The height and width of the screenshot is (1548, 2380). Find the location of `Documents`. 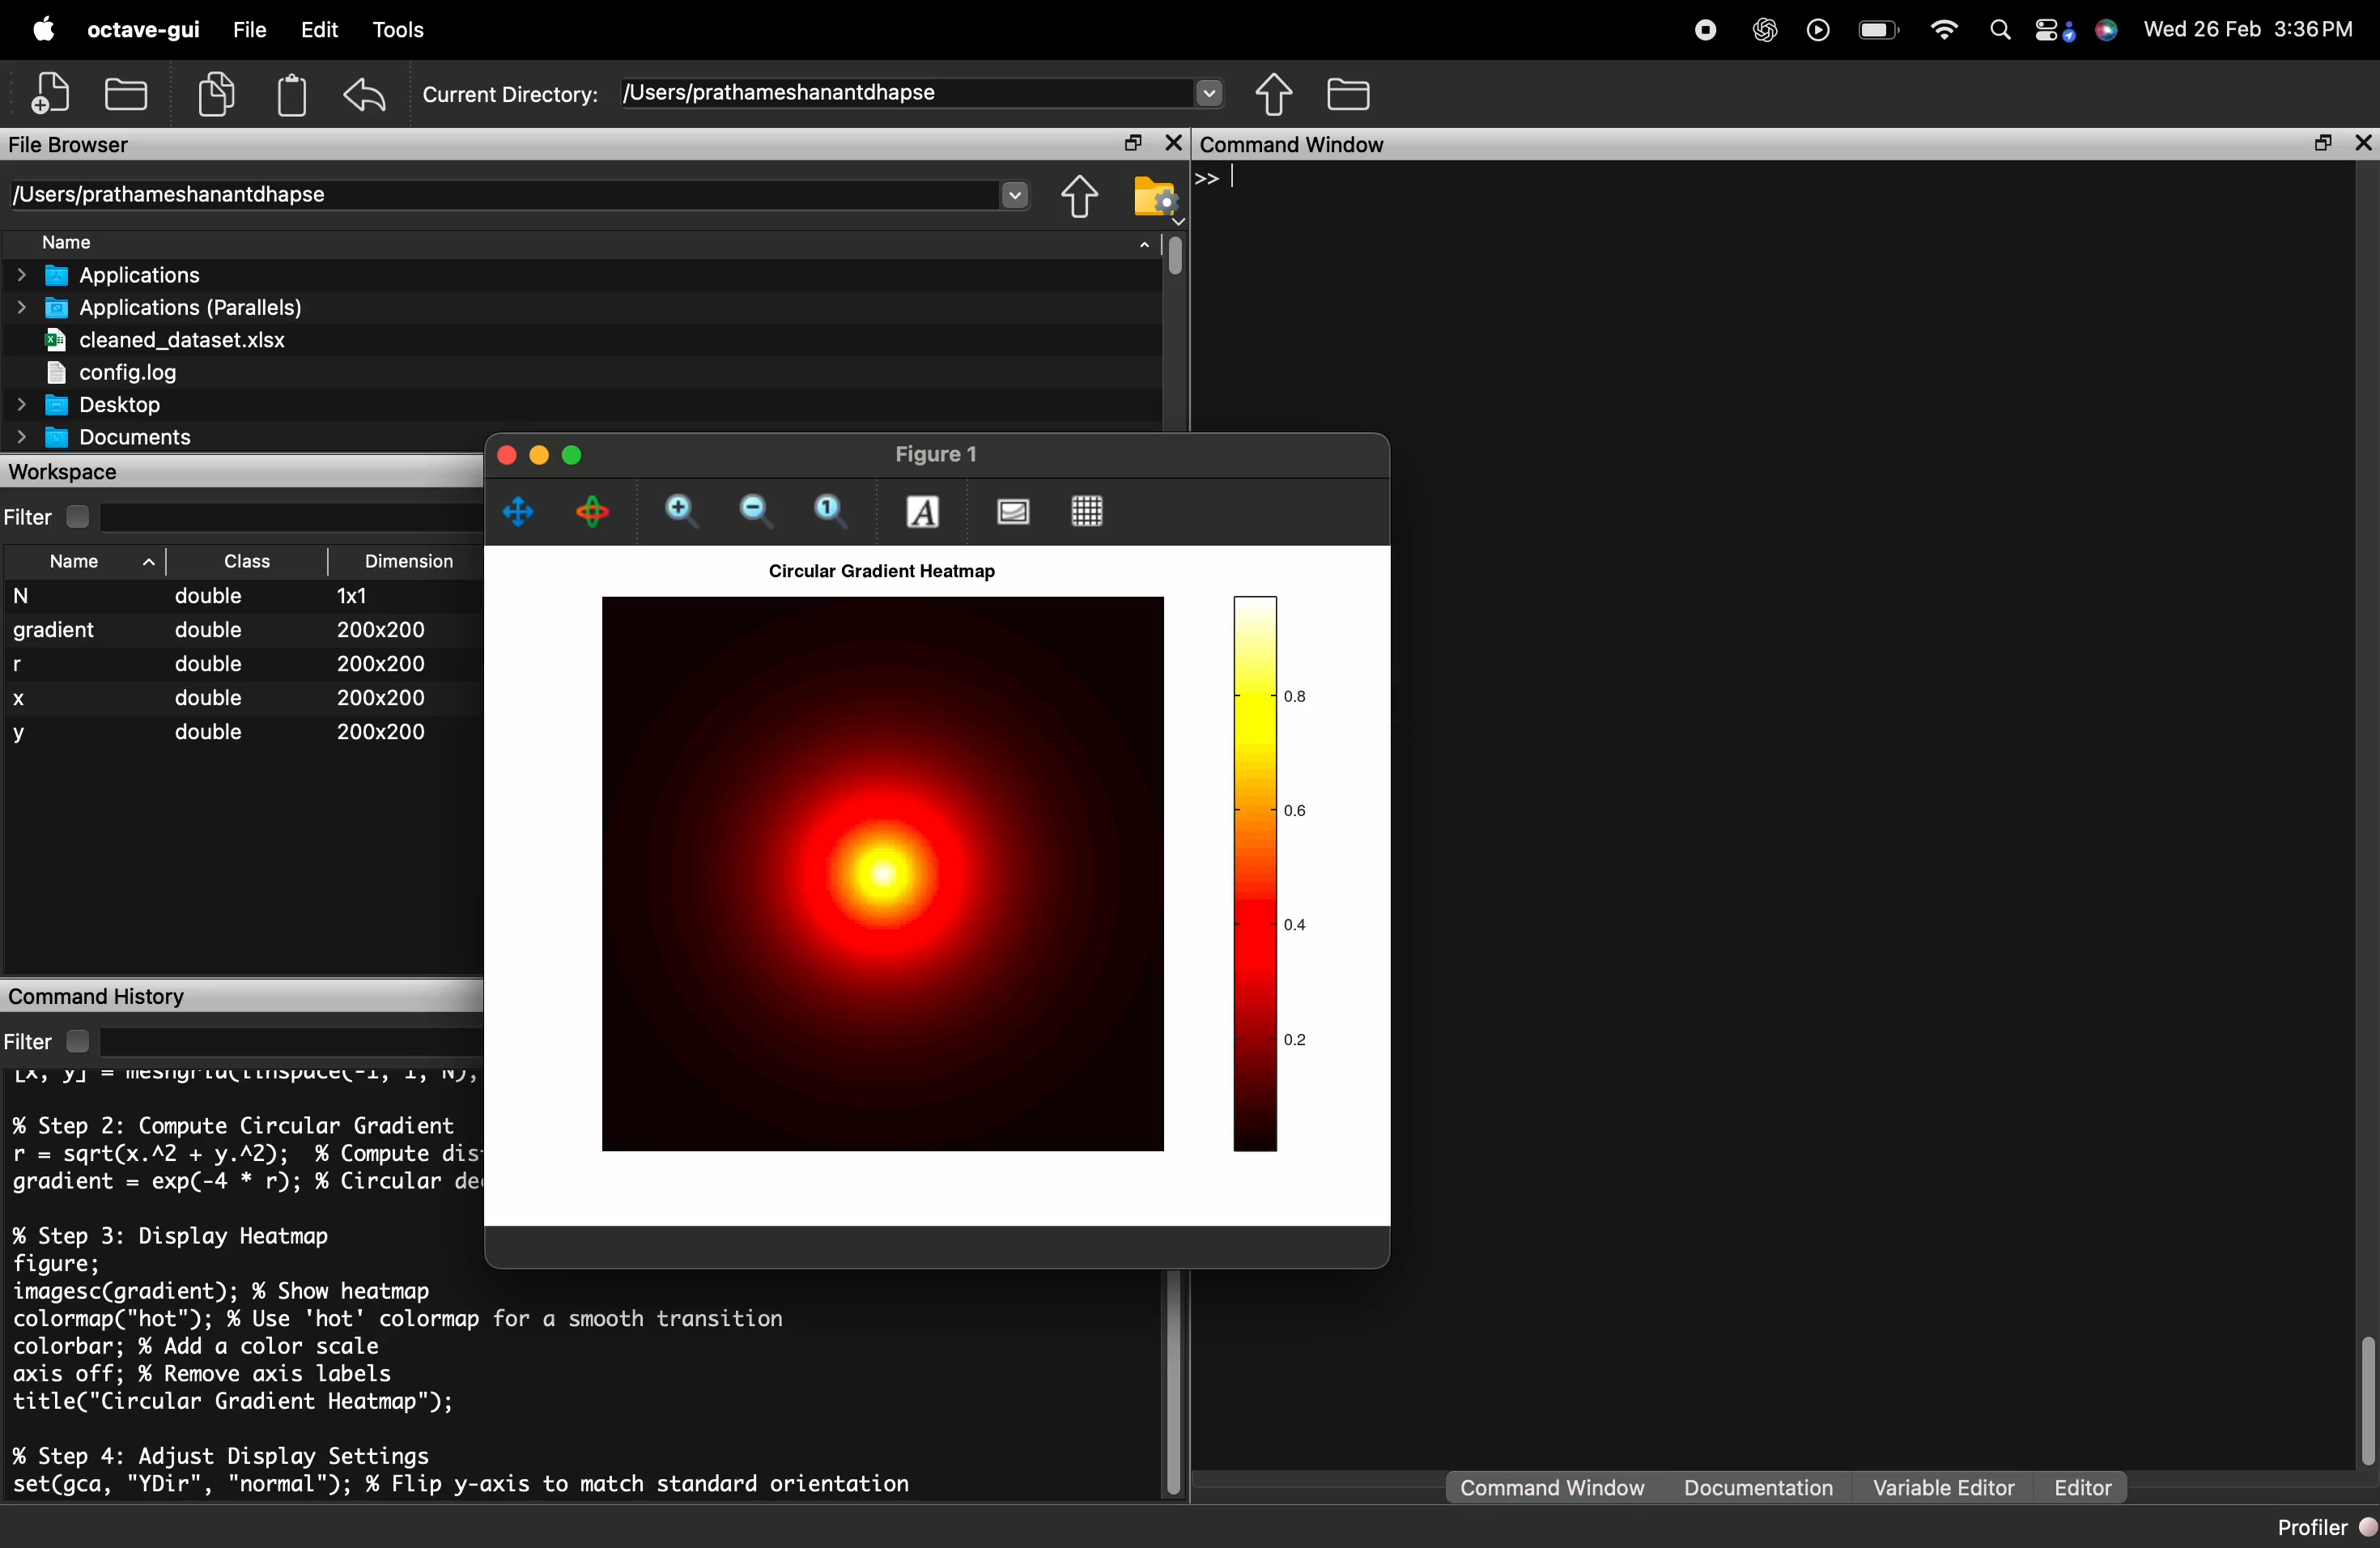

Documents is located at coordinates (100, 438).